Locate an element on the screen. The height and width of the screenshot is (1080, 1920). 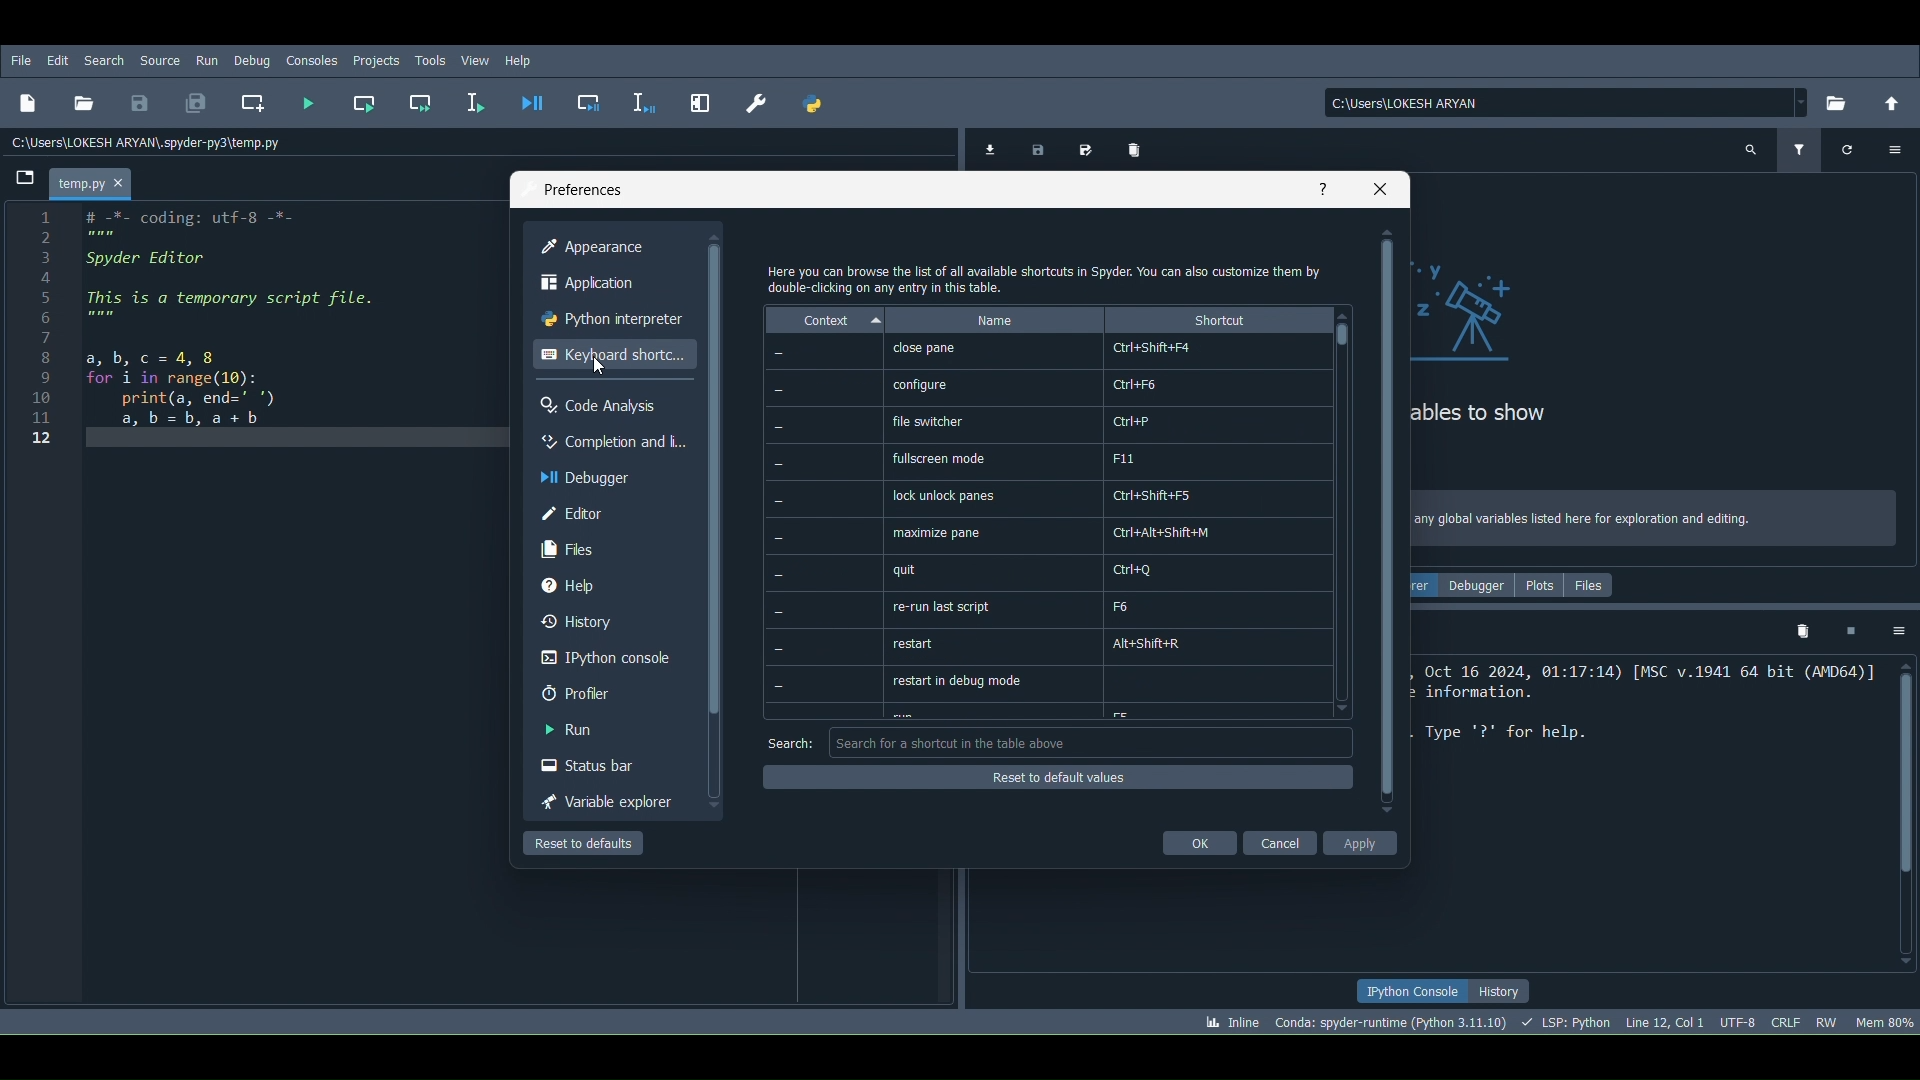
Reset to defaults is located at coordinates (1054, 777).